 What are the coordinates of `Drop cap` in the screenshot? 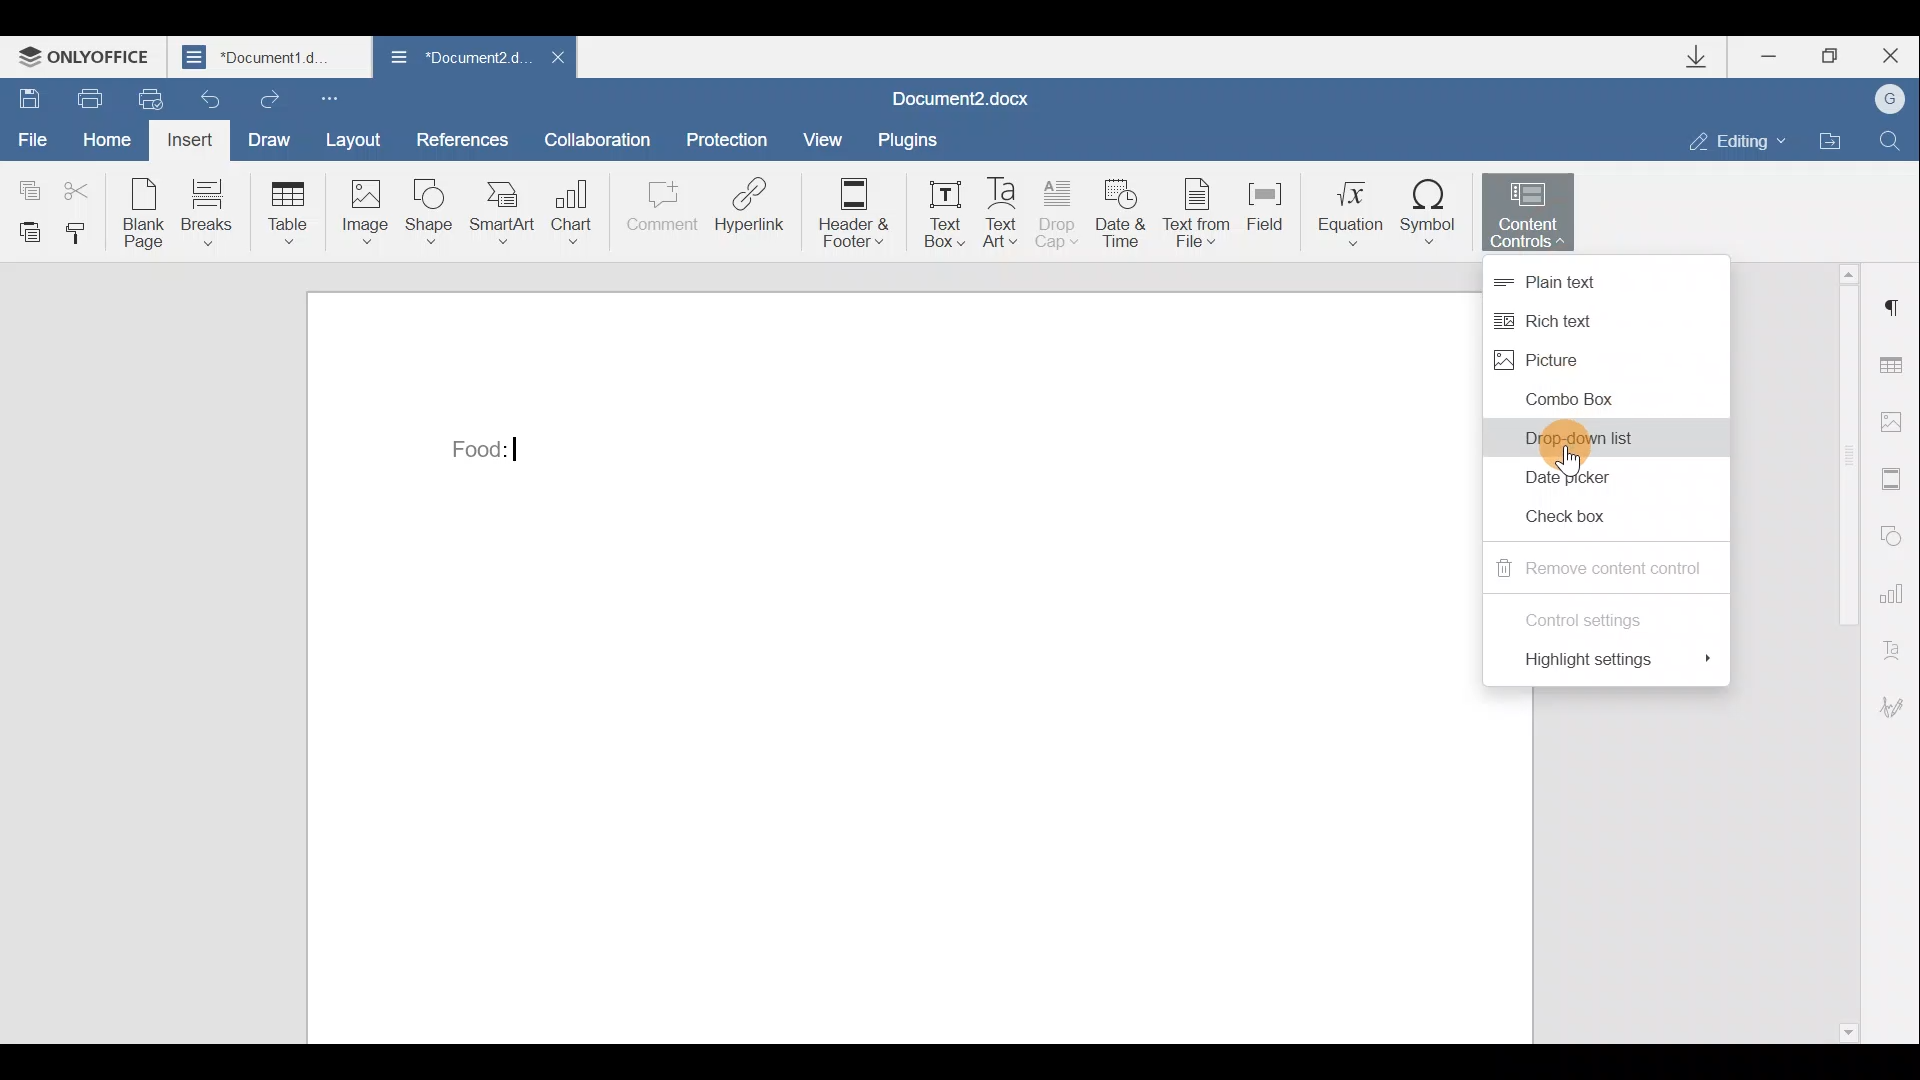 It's located at (1058, 216).